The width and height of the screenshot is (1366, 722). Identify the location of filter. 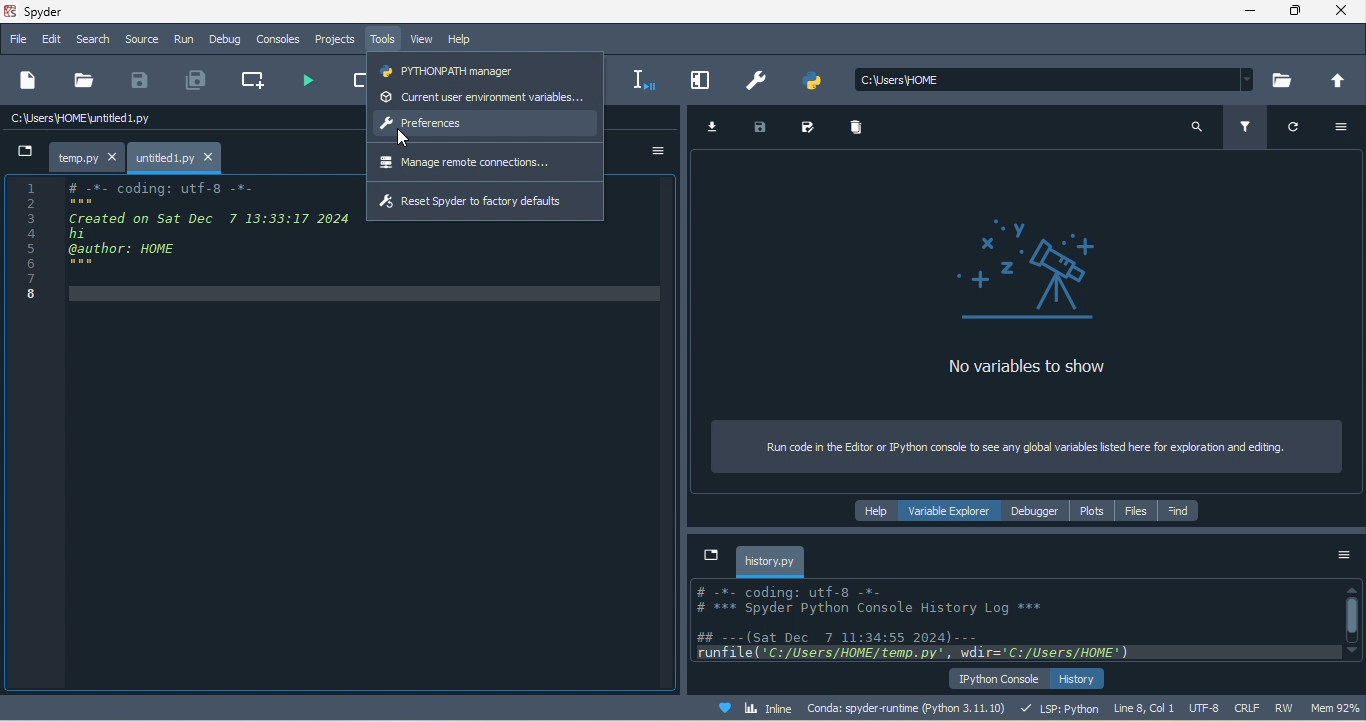
(1248, 128).